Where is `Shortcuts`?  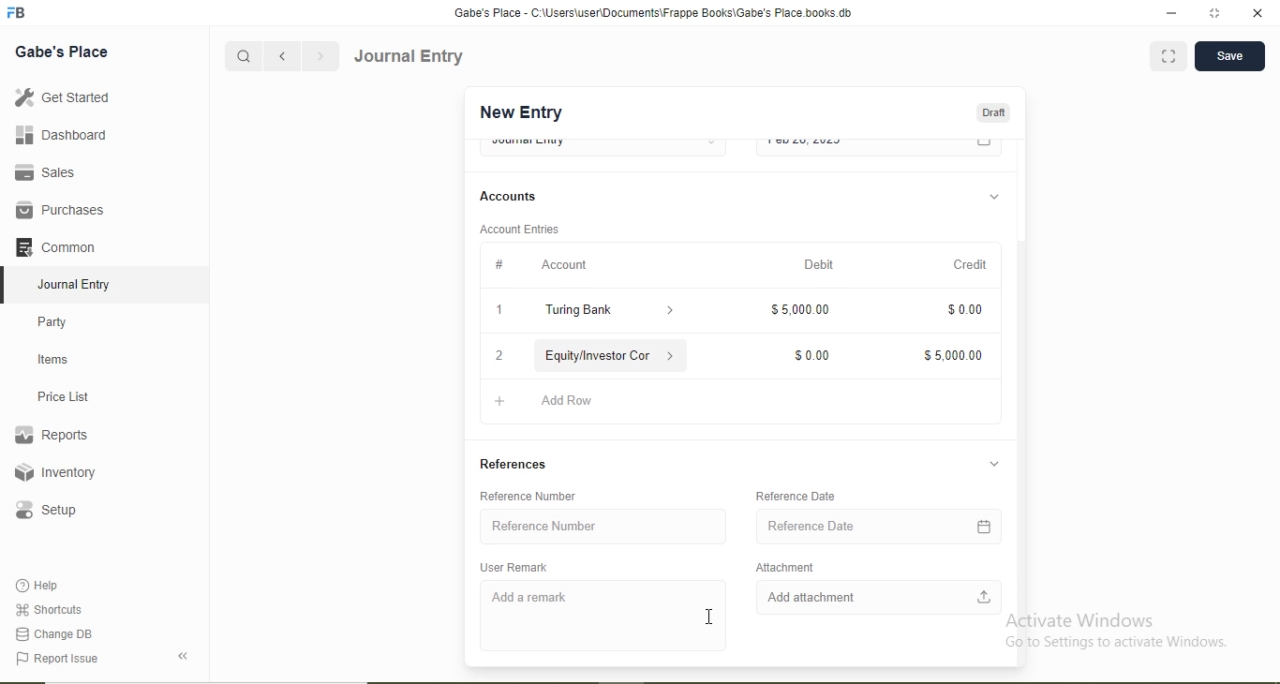 Shortcuts is located at coordinates (47, 609).